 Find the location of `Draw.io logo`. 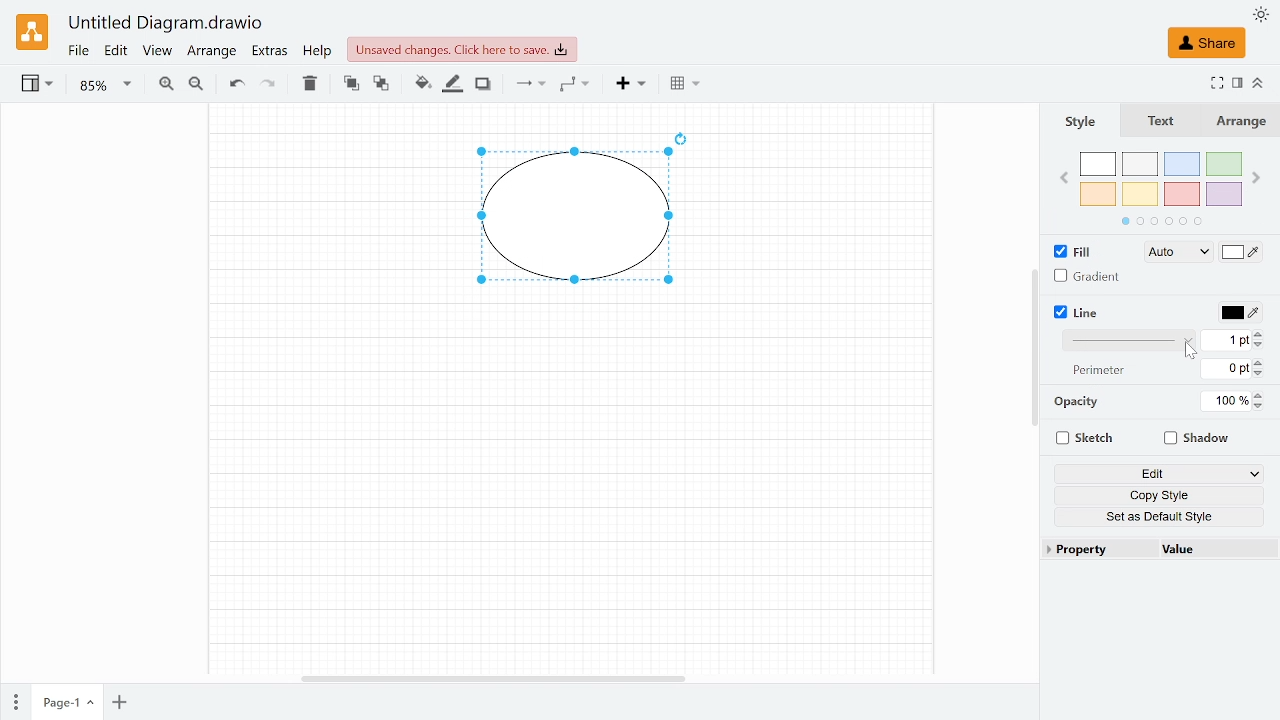

Draw.io logo is located at coordinates (33, 31).